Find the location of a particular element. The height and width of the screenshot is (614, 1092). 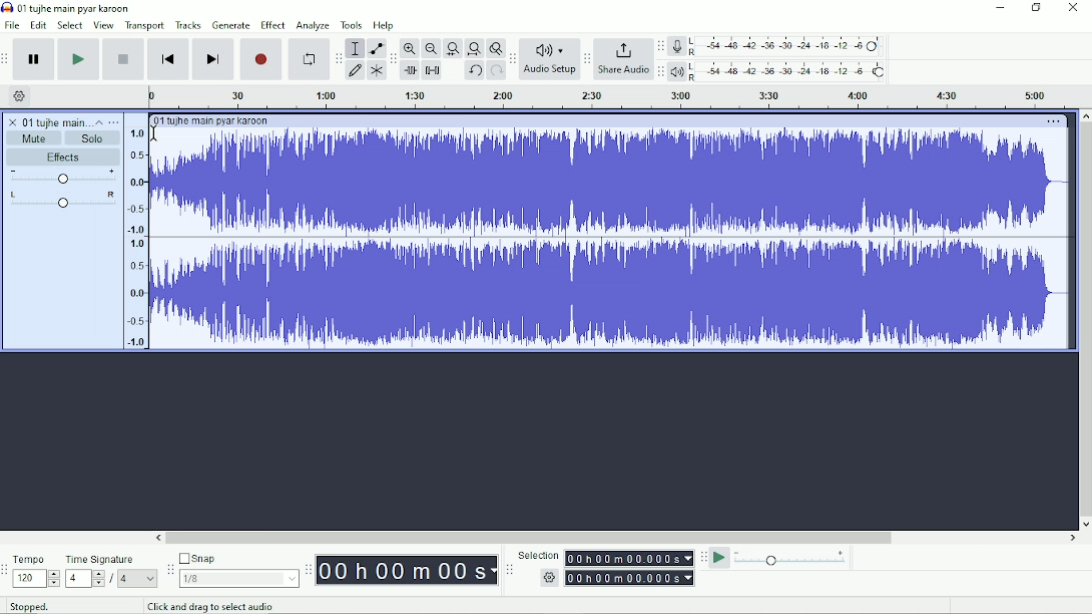

Stopped is located at coordinates (29, 605).